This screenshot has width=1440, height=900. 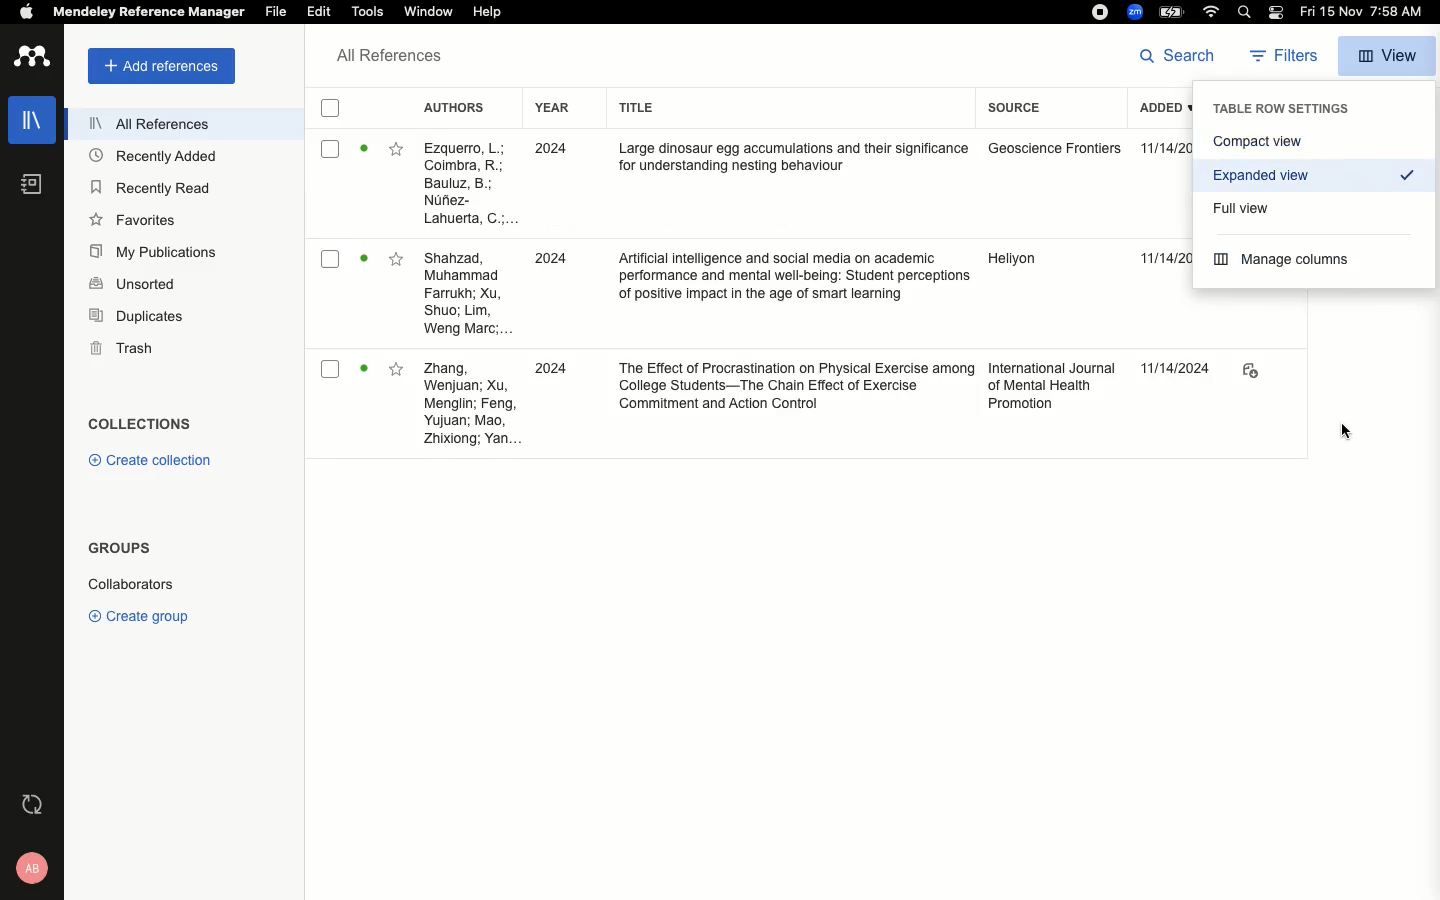 I want to click on 2024, so click(x=547, y=370).